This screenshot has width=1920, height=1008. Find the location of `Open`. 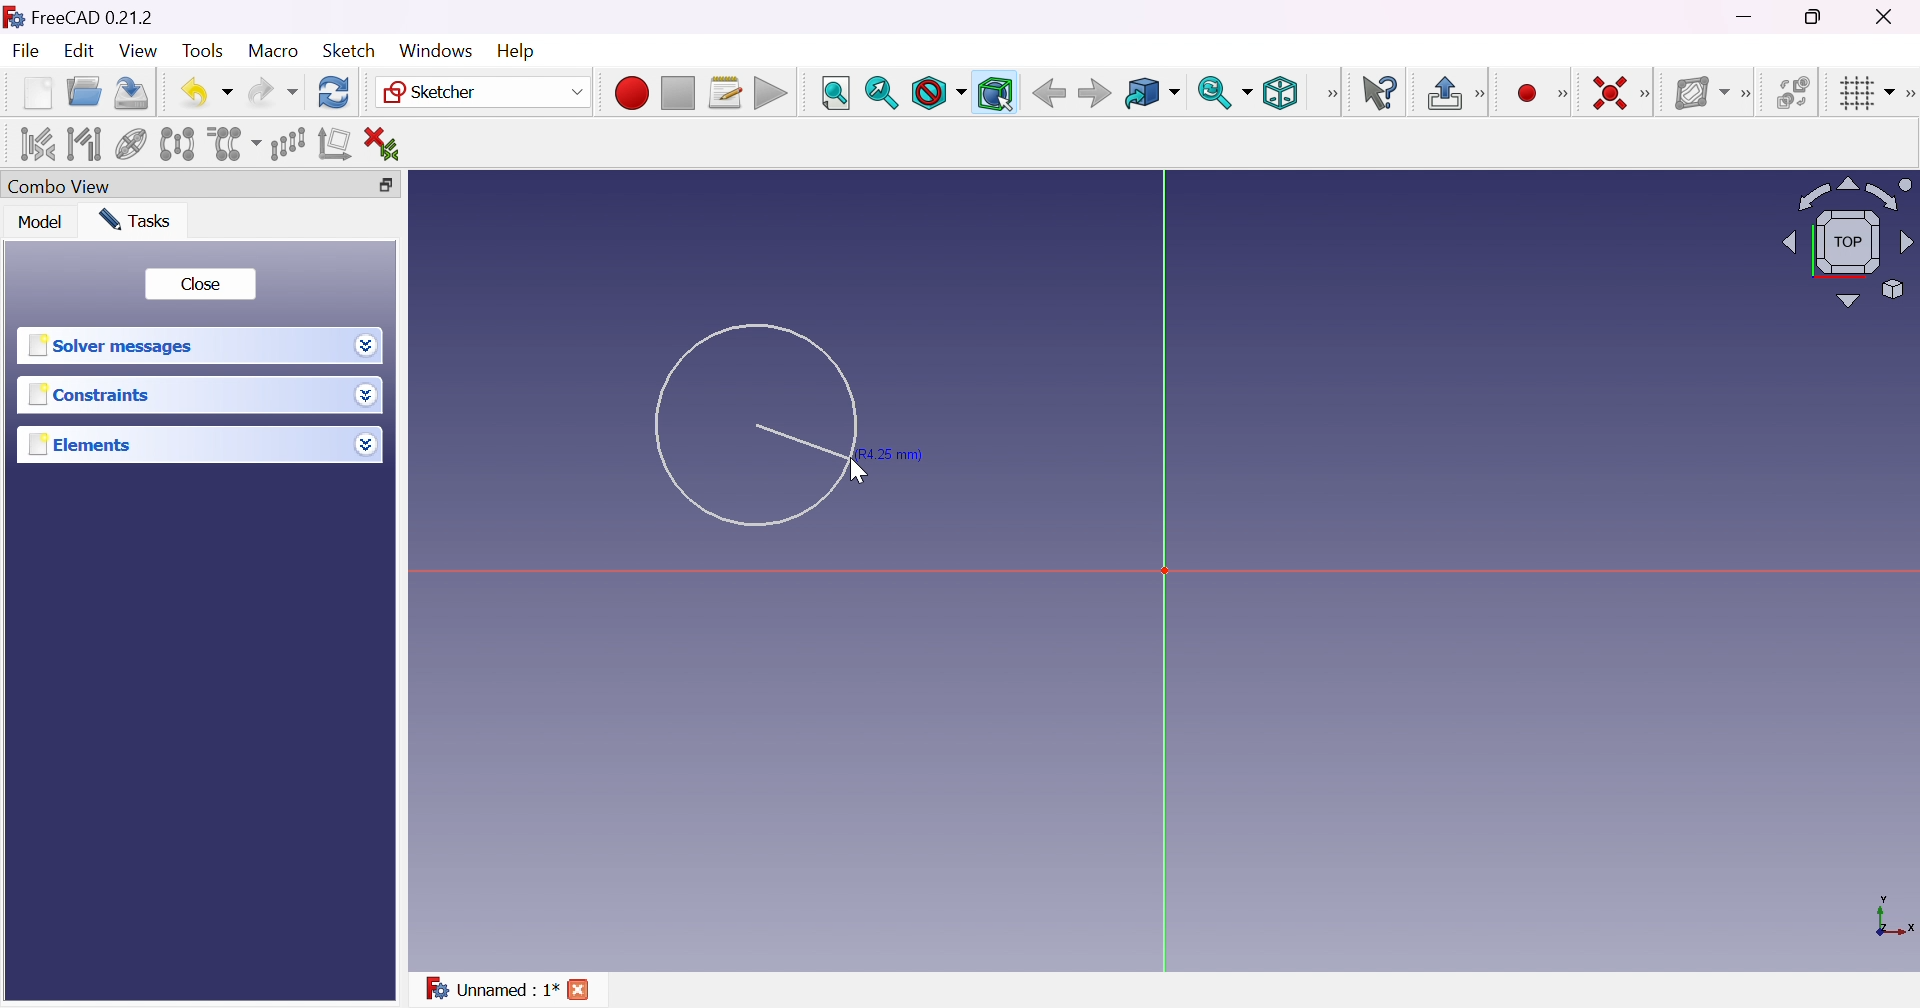

Open is located at coordinates (84, 92).